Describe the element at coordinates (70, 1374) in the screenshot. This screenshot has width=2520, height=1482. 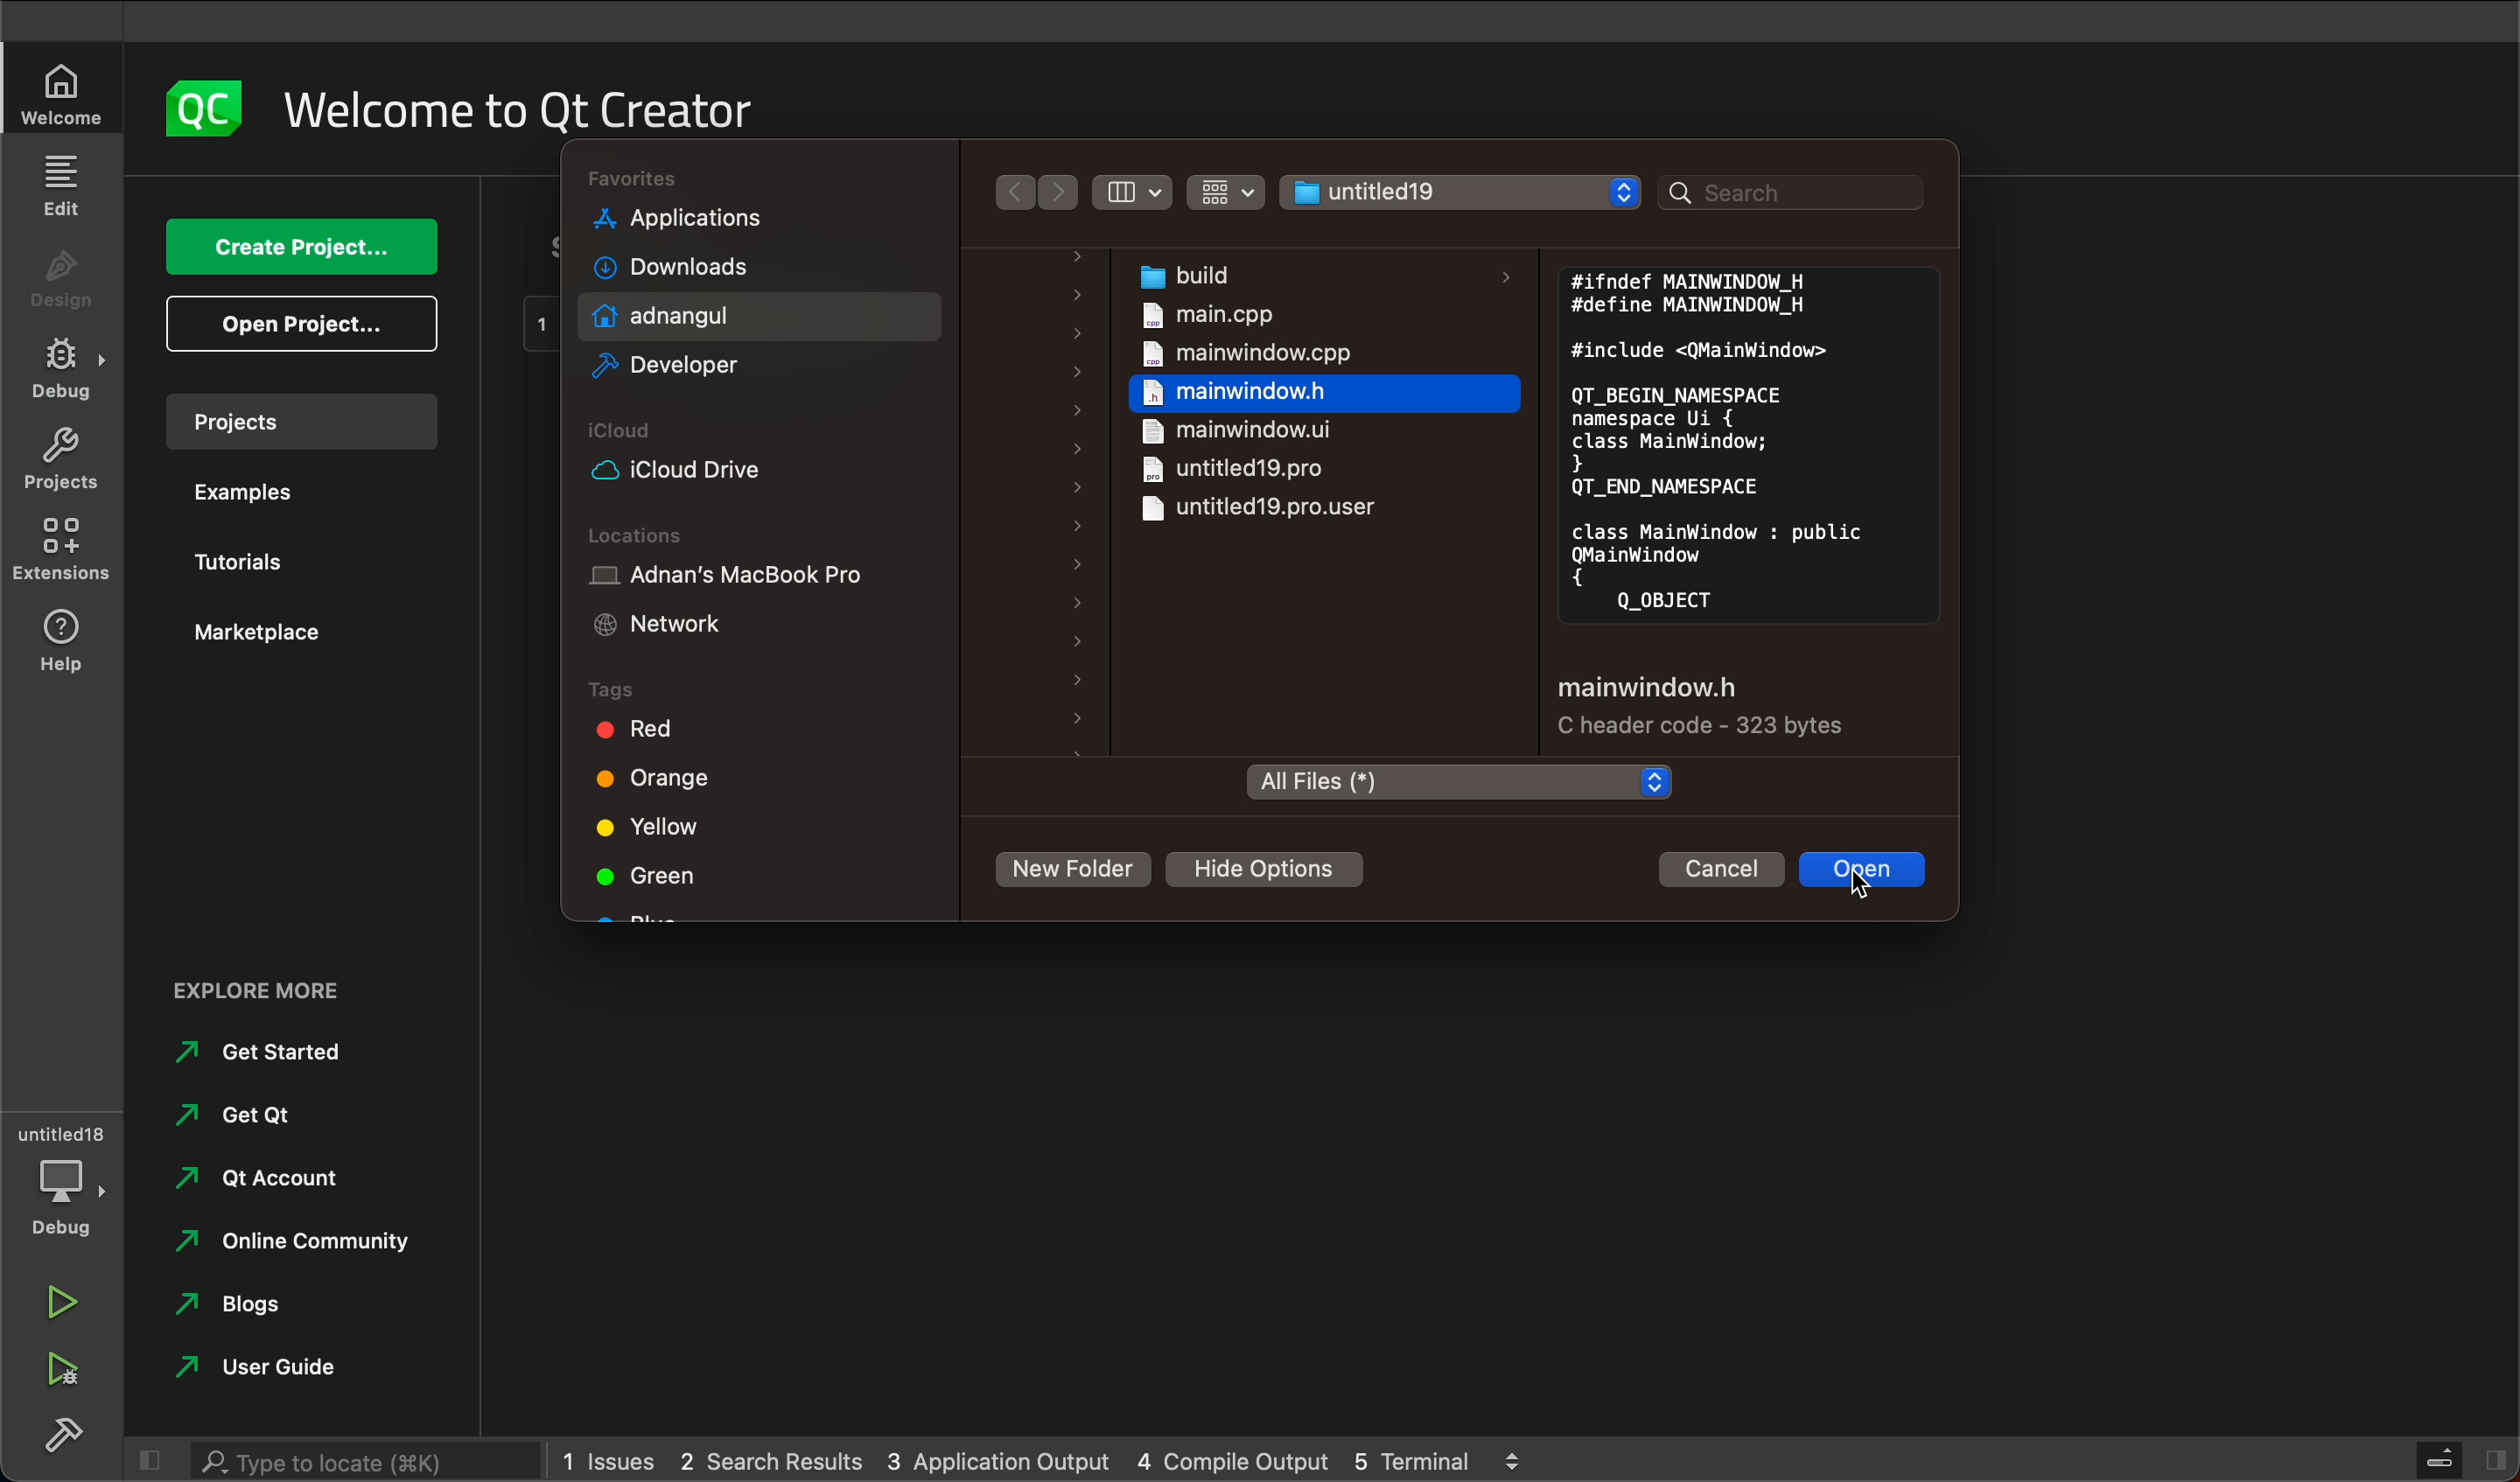
I see `run debug` at that location.